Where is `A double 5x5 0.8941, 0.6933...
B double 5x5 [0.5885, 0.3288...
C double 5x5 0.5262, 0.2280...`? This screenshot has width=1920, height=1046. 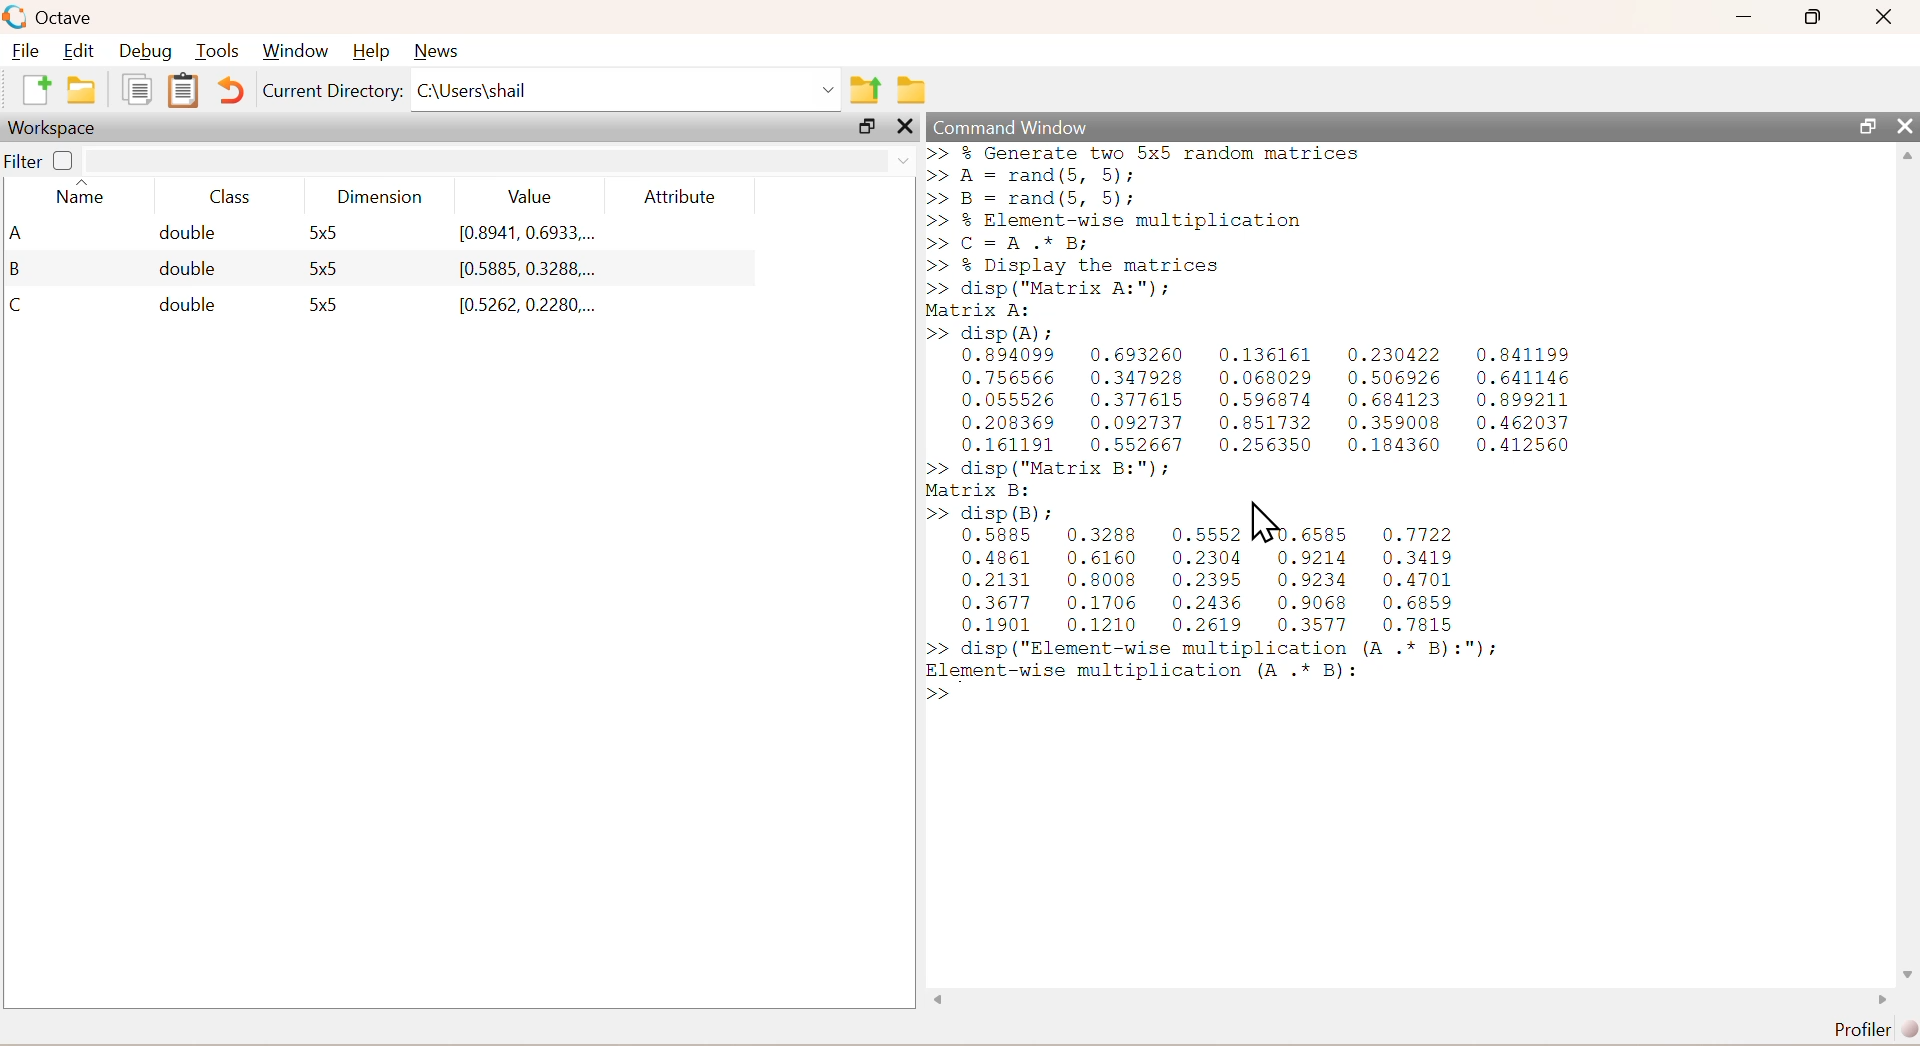
A double 5x5 0.8941, 0.6933...
B double 5x5 [0.5885, 0.3288...
C double 5x5 0.5262, 0.2280... is located at coordinates (341, 271).